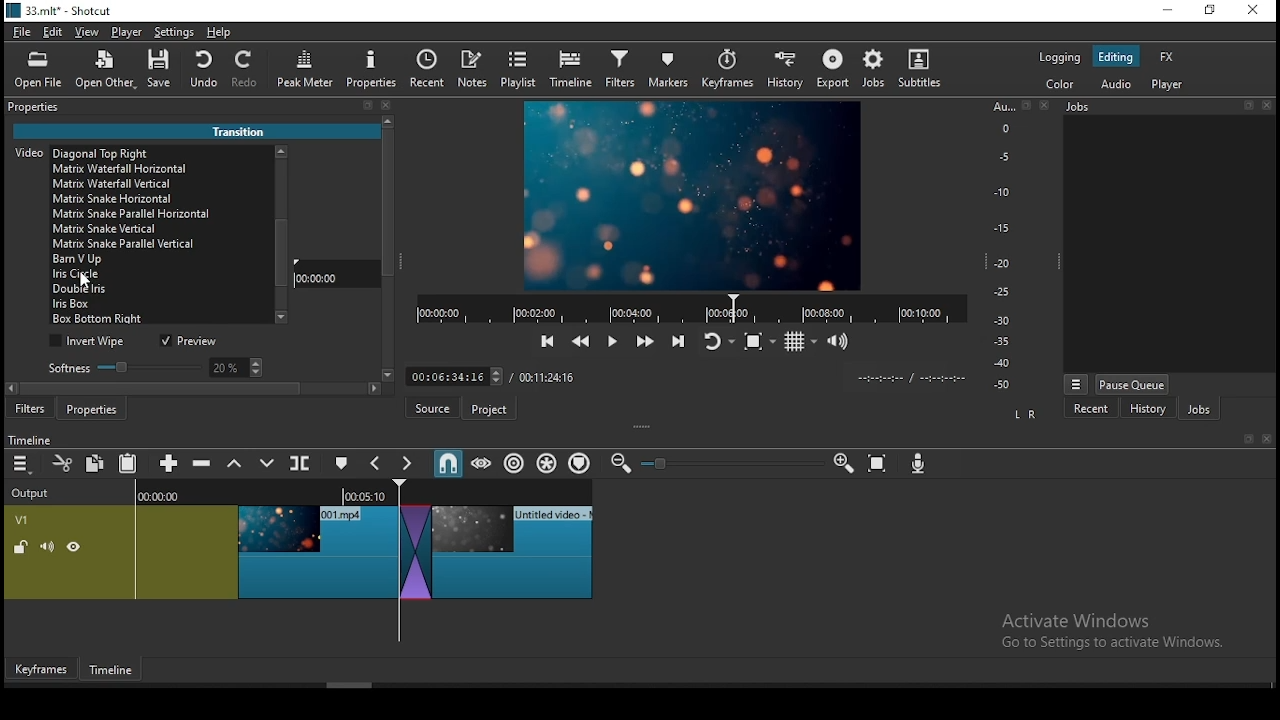 This screenshot has height=720, width=1280. Describe the element at coordinates (216, 32) in the screenshot. I see `help` at that location.